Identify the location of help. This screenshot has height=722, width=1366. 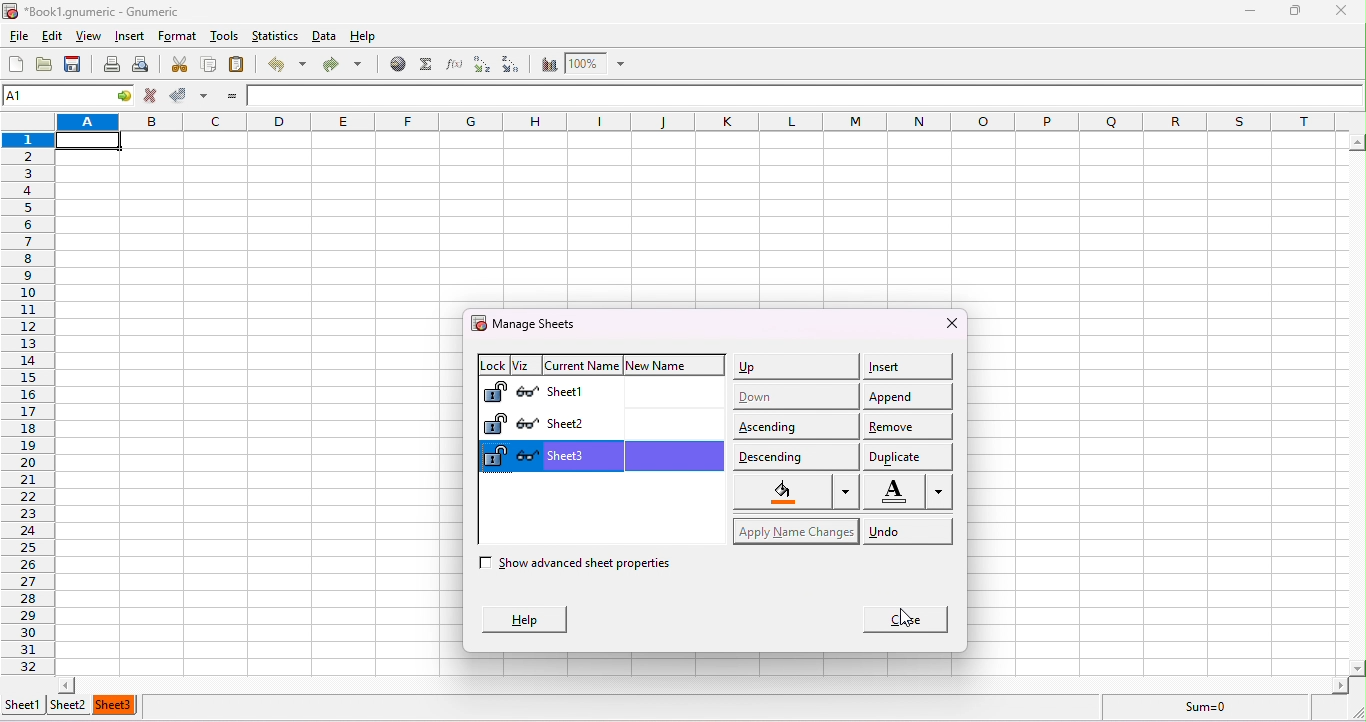
(365, 32).